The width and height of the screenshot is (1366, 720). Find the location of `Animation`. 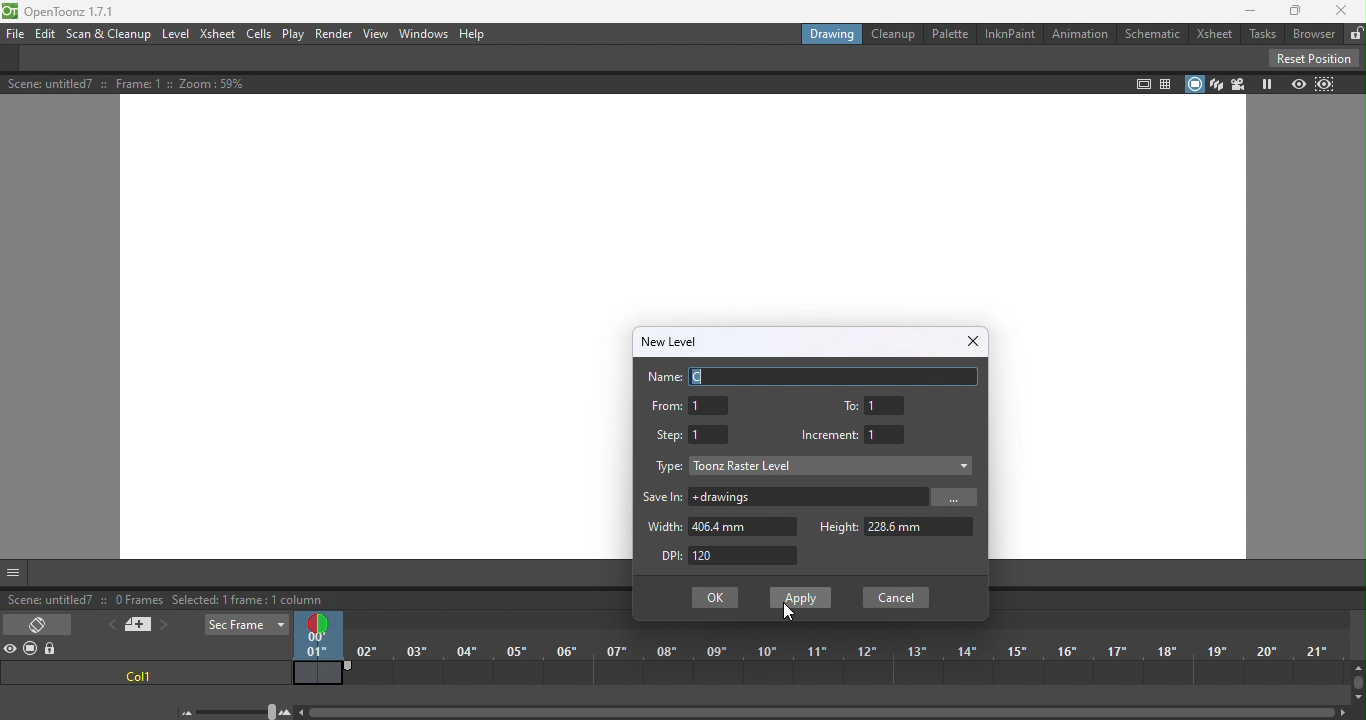

Animation is located at coordinates (1076, 34).